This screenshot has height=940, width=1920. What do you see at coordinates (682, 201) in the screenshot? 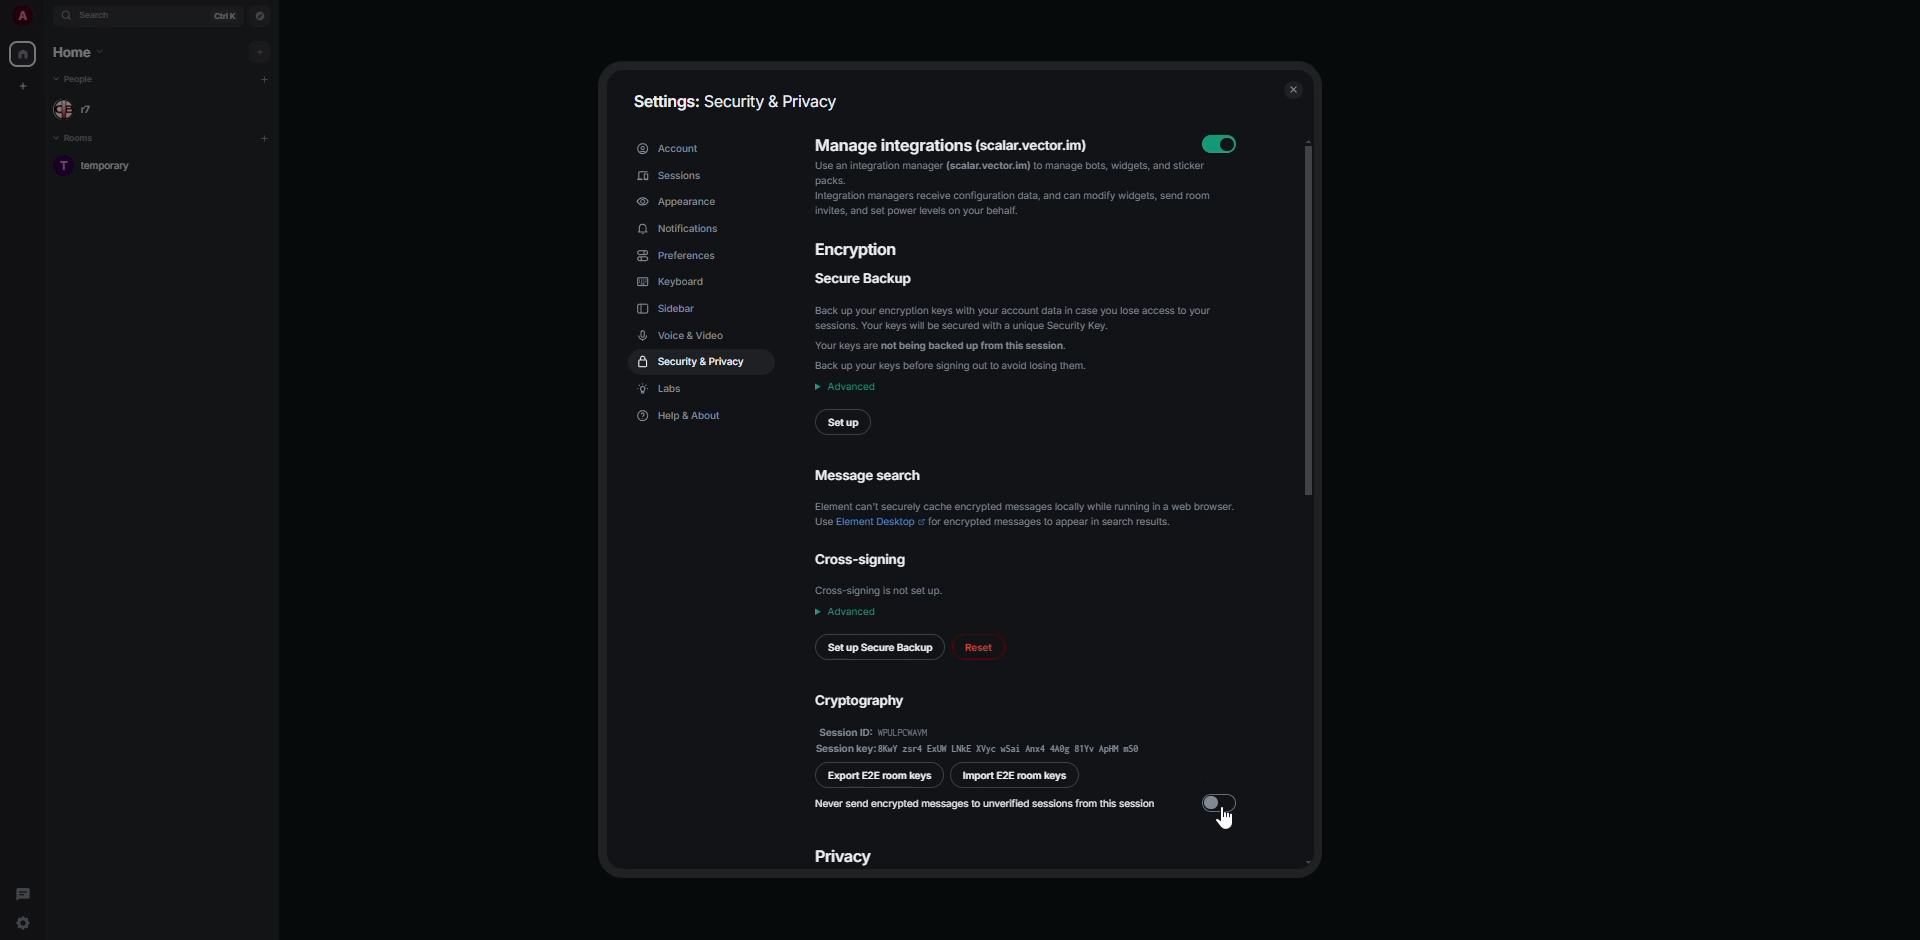
I see `appearance` at bounding box center [682, 201].